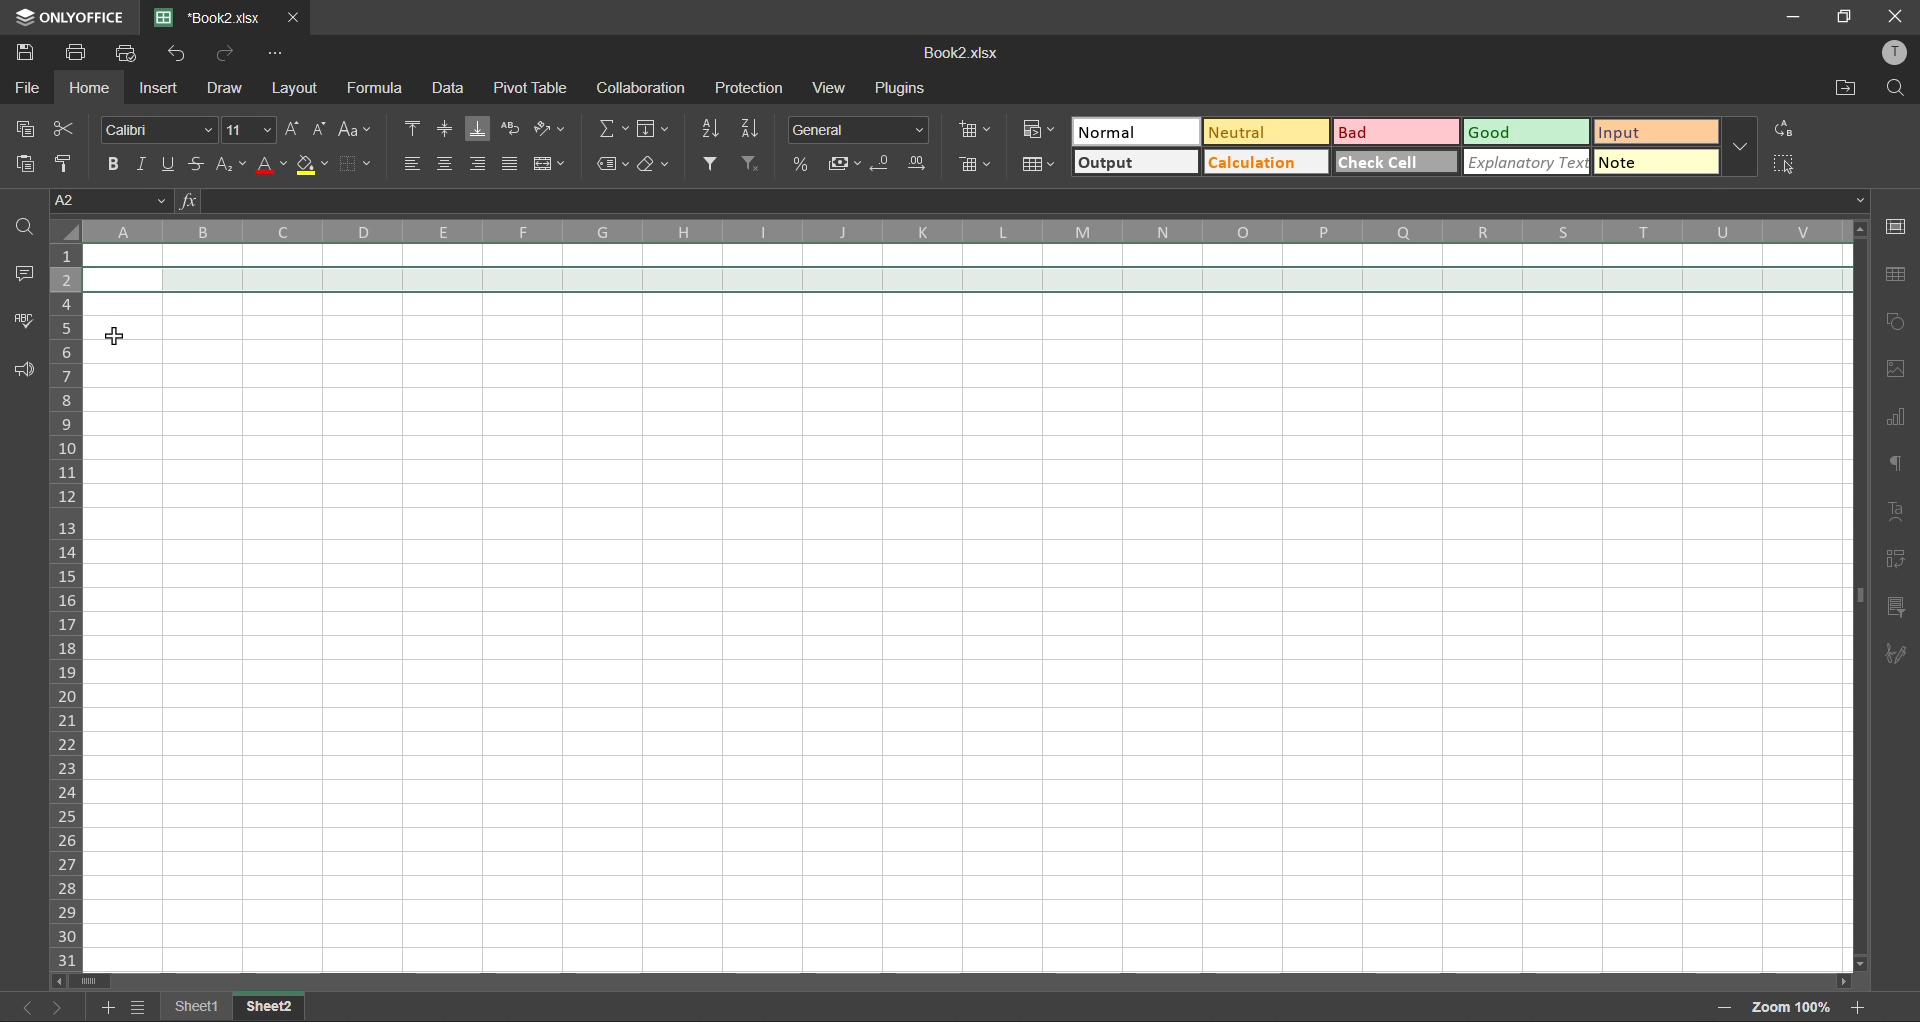 The width and height of the screenshot is (1920, 1022). I want to click on borders, so click(358, 163).